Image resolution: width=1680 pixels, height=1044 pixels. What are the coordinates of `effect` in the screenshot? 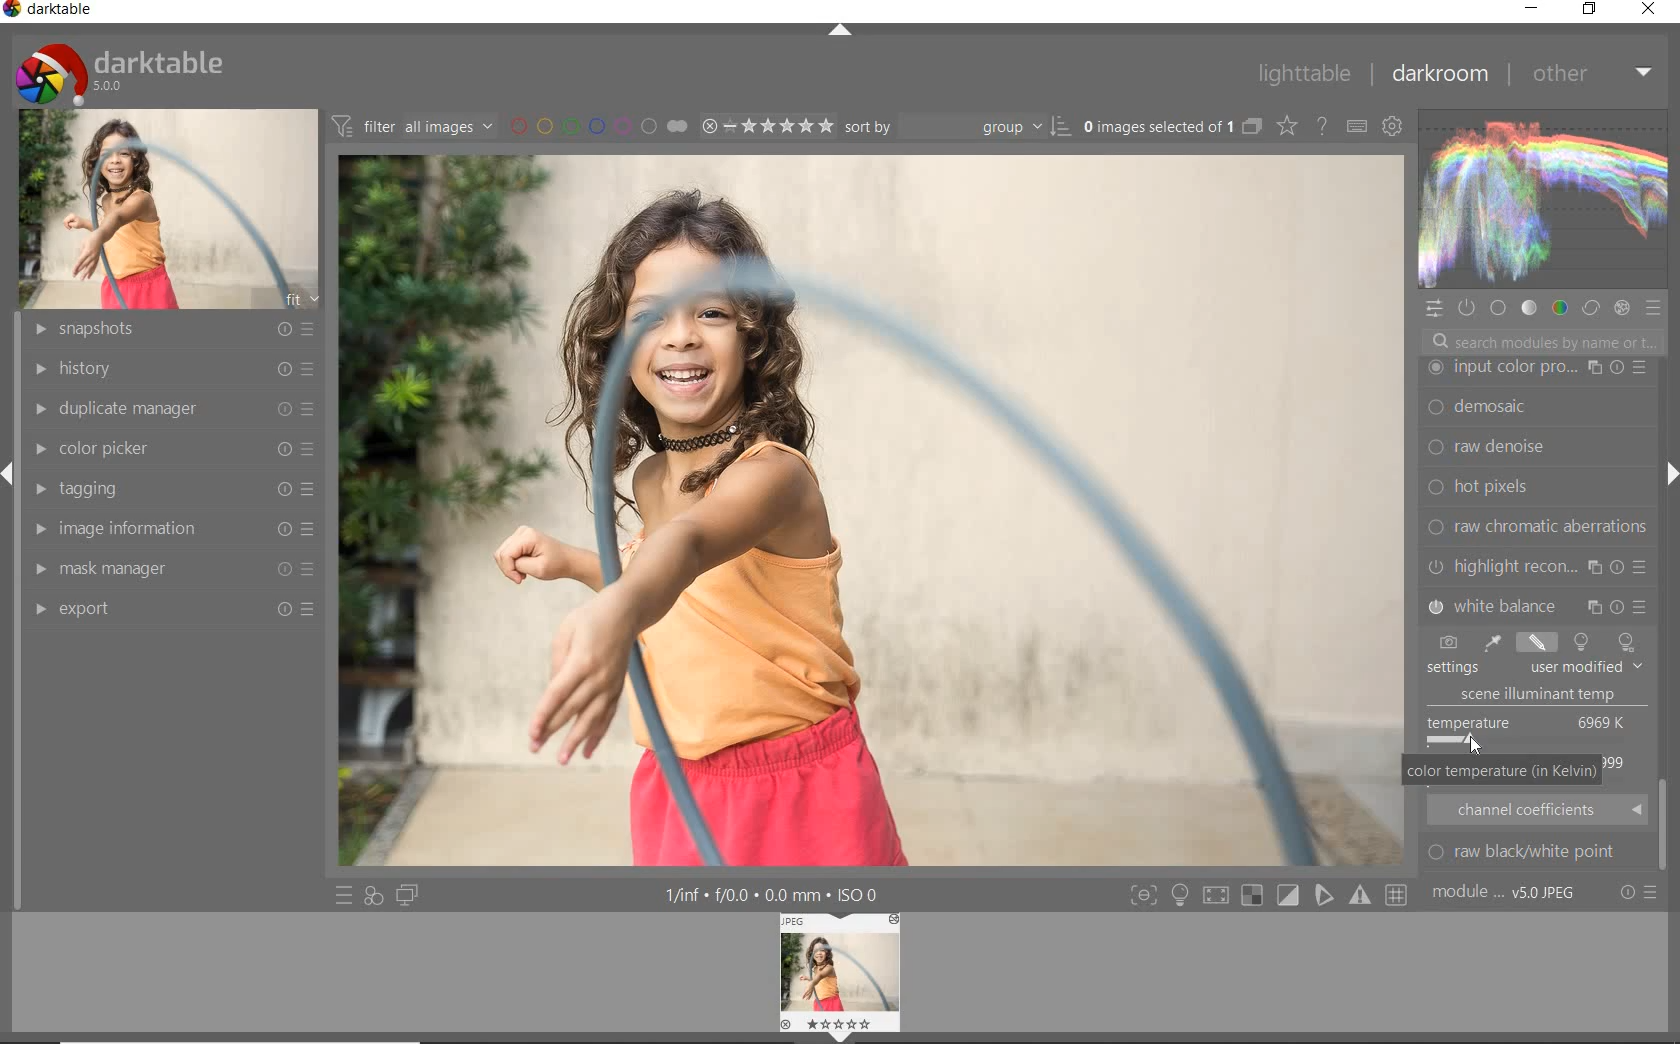 It's located at (1621, 307).